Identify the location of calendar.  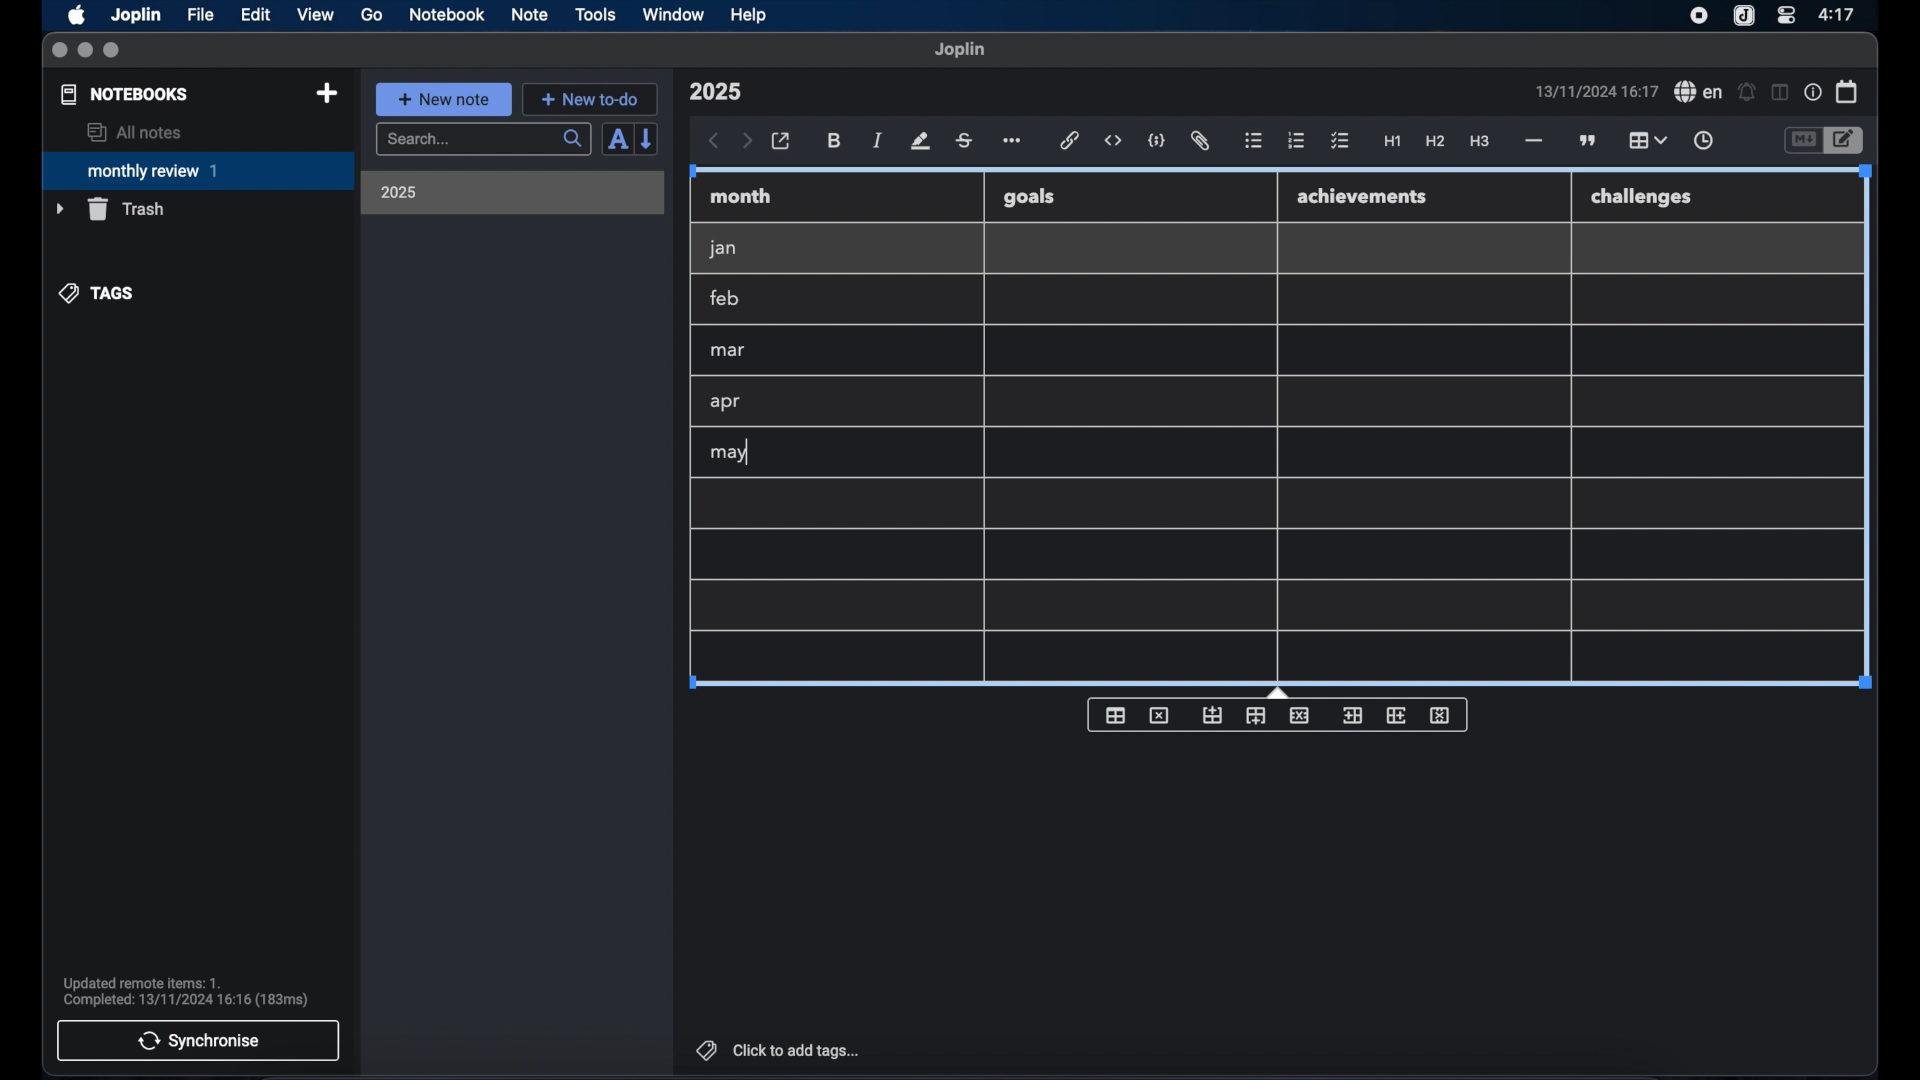
(1848, 91).